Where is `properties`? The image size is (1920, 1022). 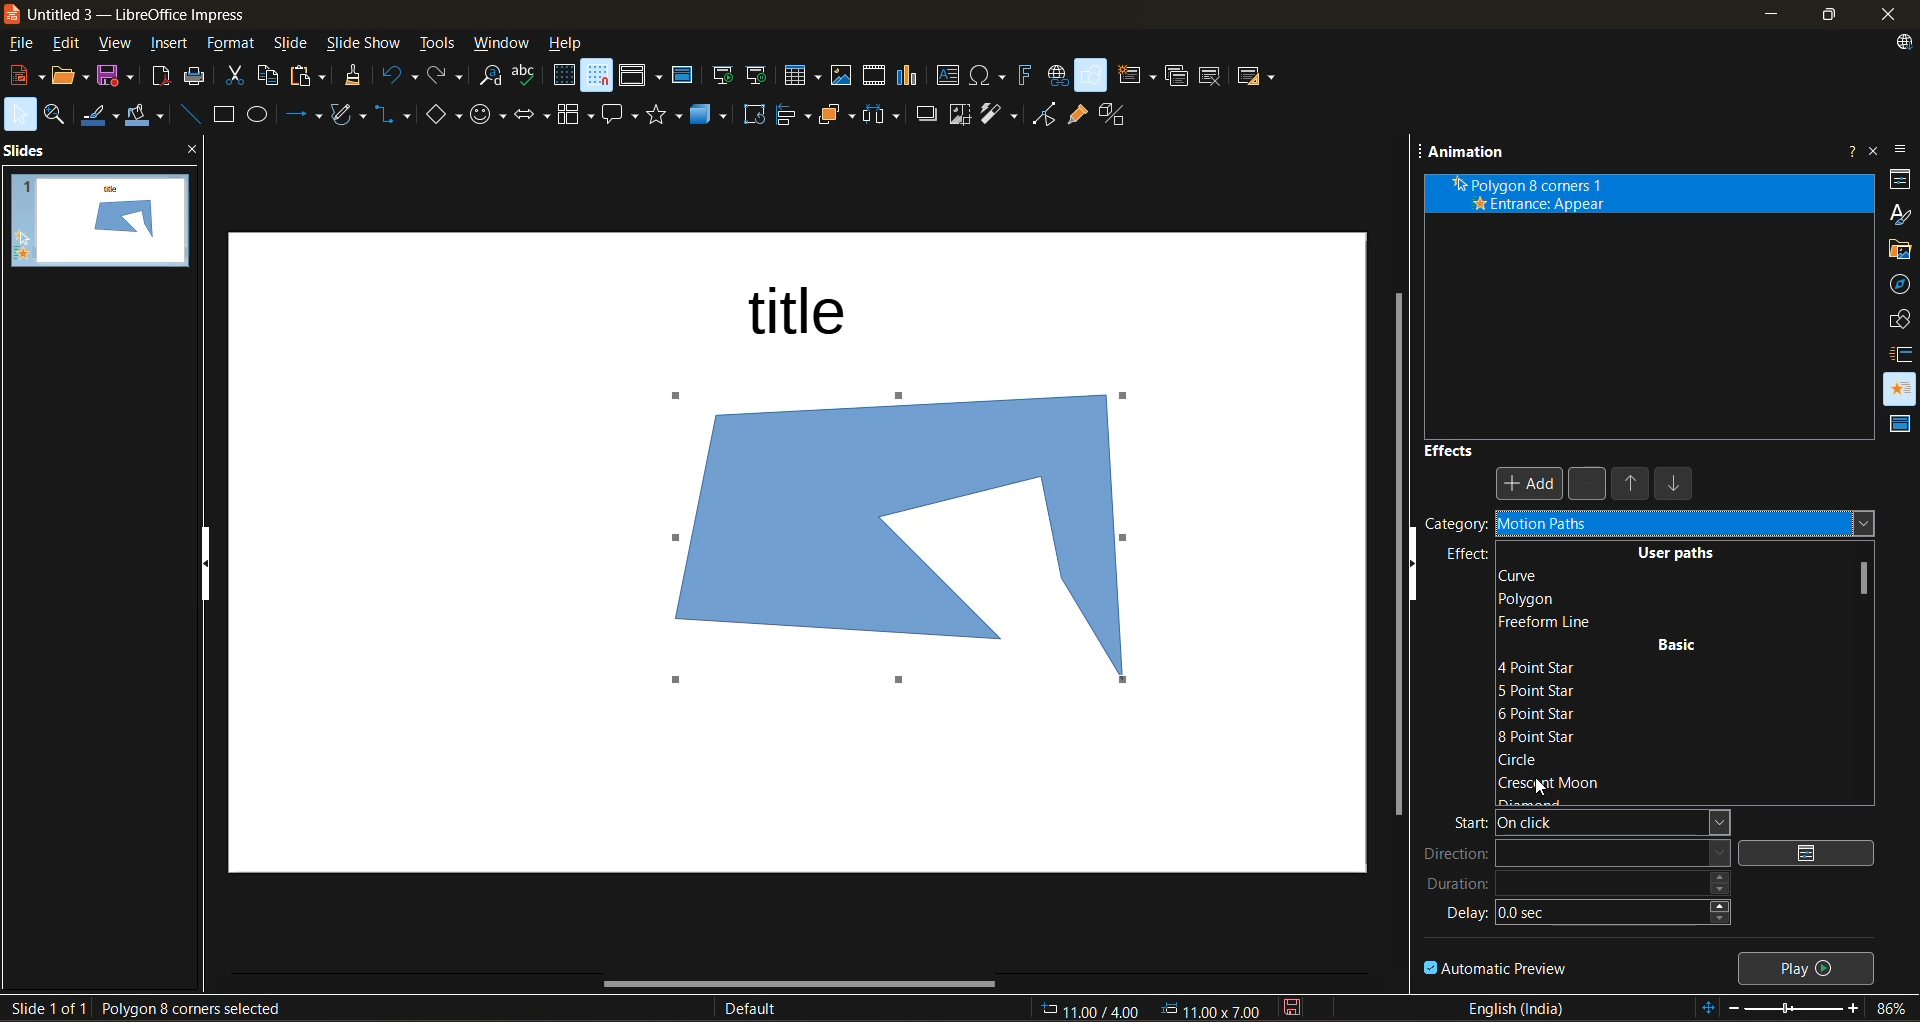 properties is located at coordinates (1898, 178).